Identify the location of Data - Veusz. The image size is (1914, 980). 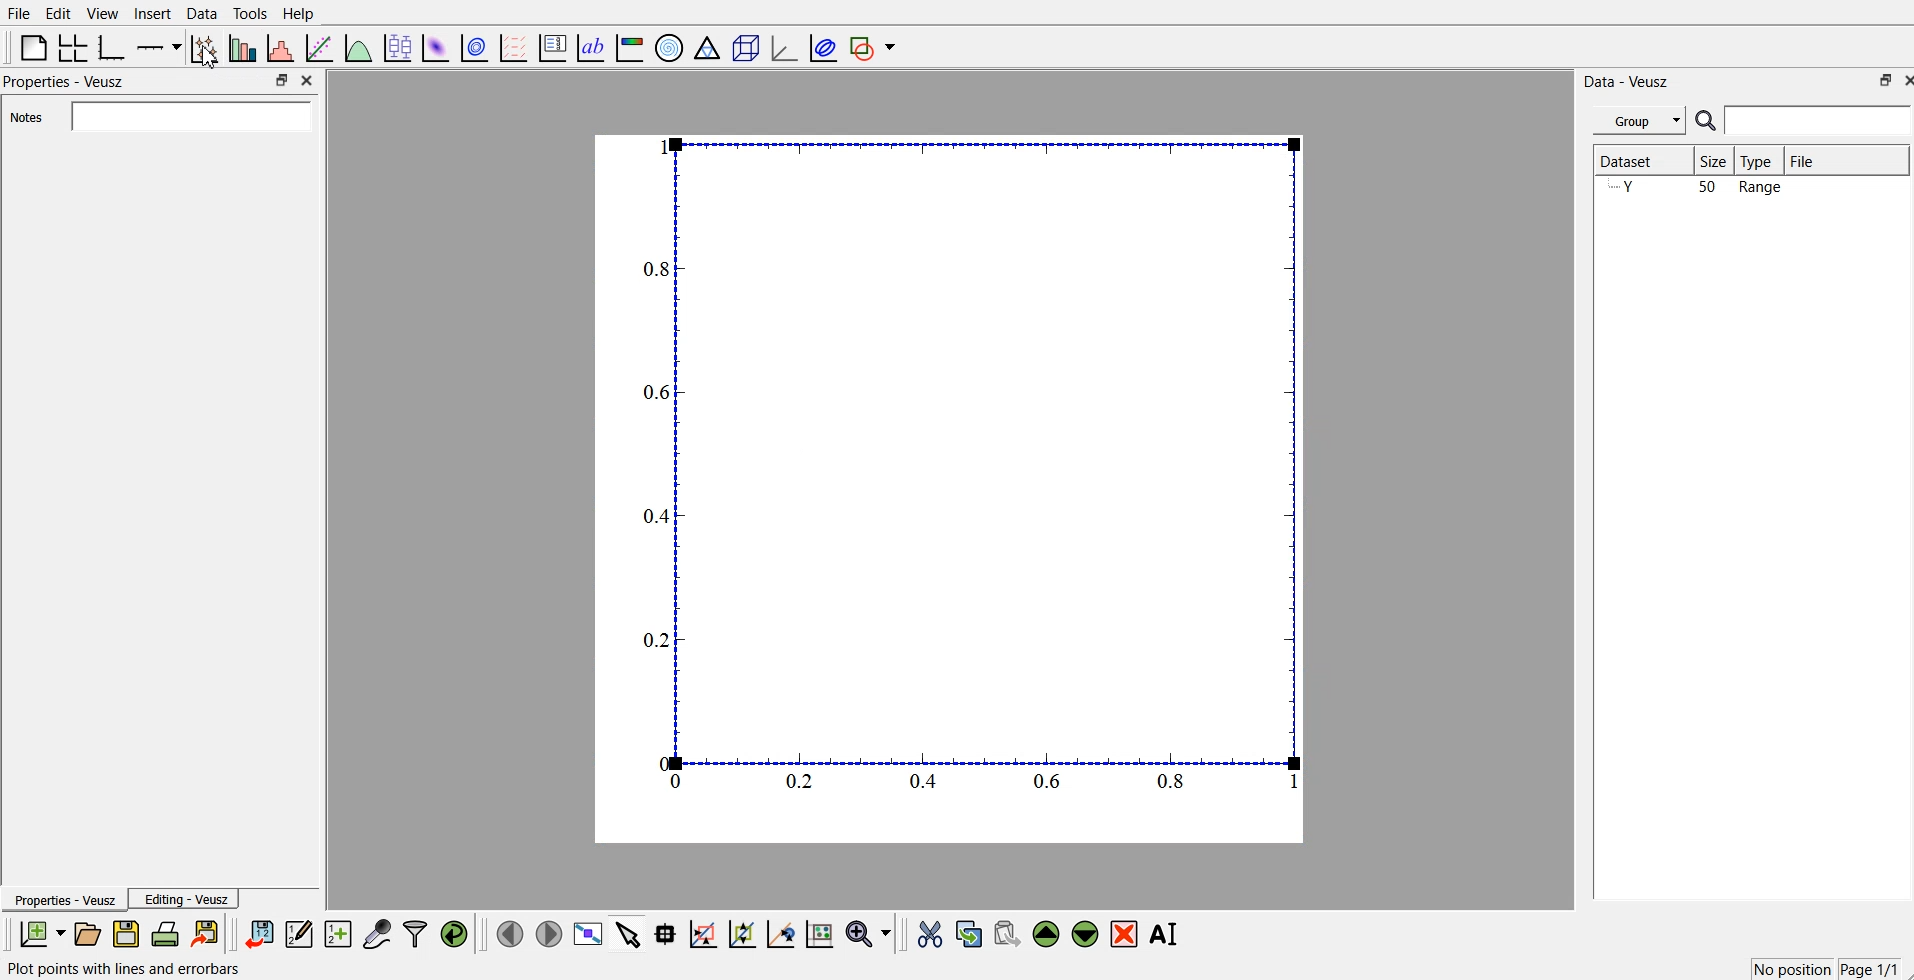
(1628, 81).